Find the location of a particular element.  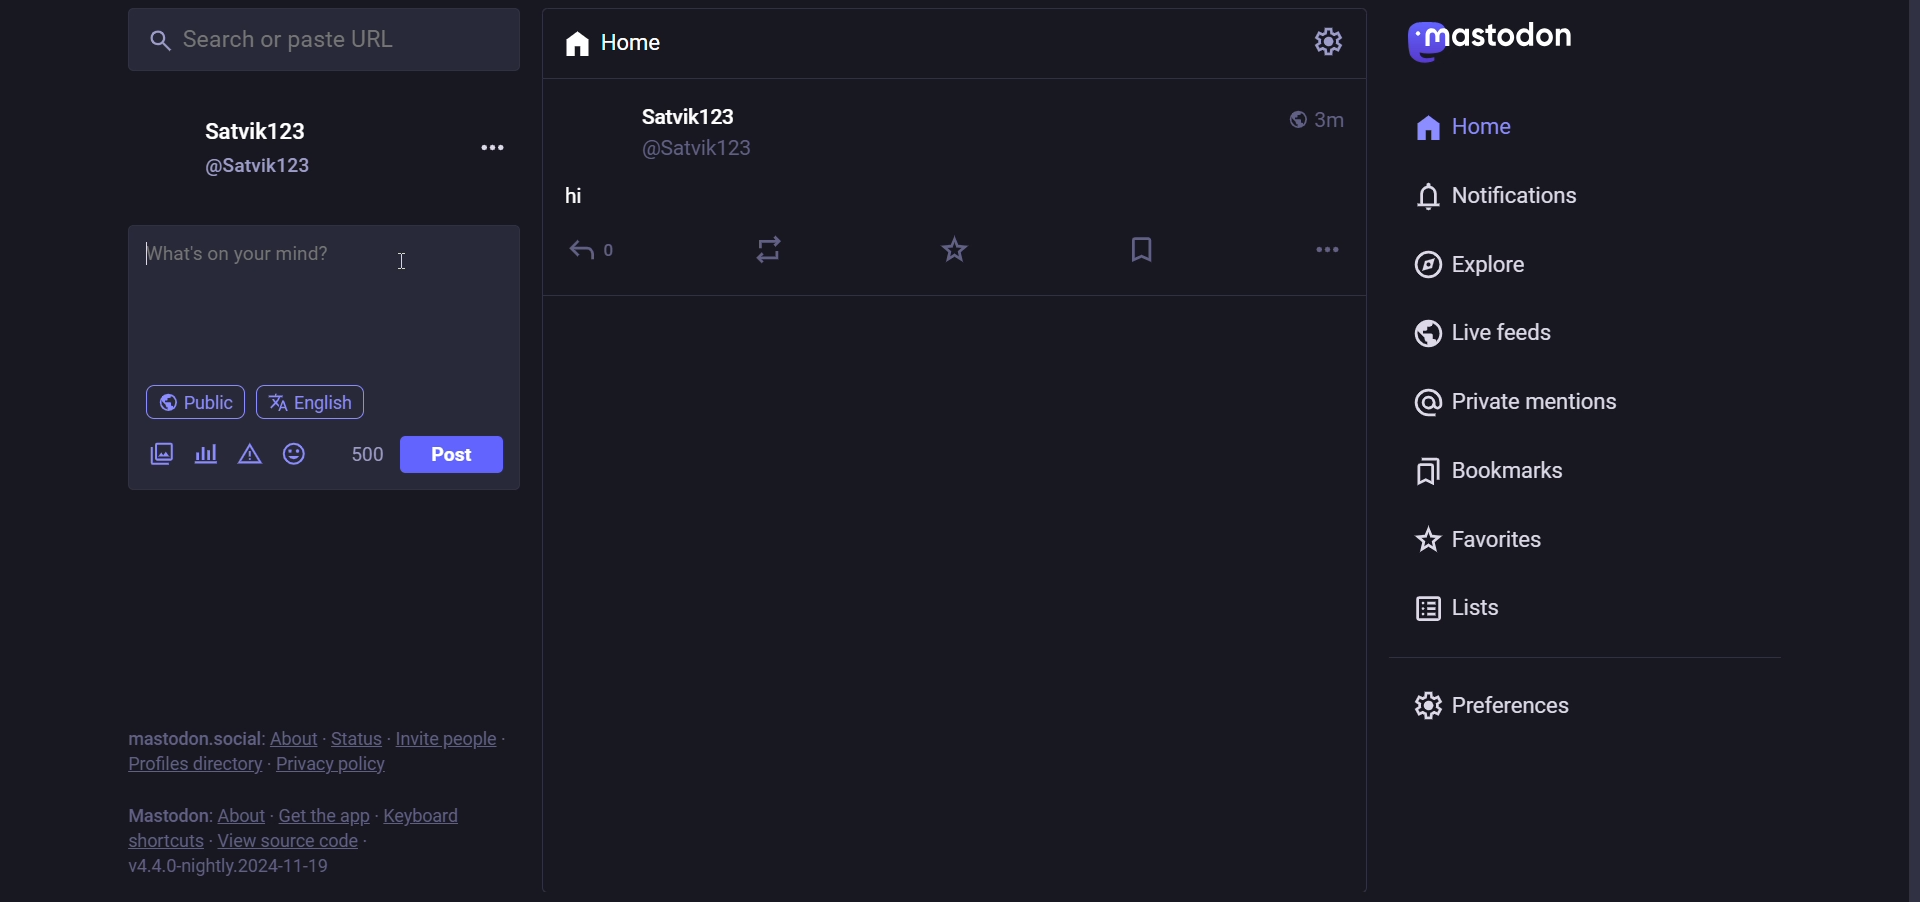

user is located at coordinates (696, 117).